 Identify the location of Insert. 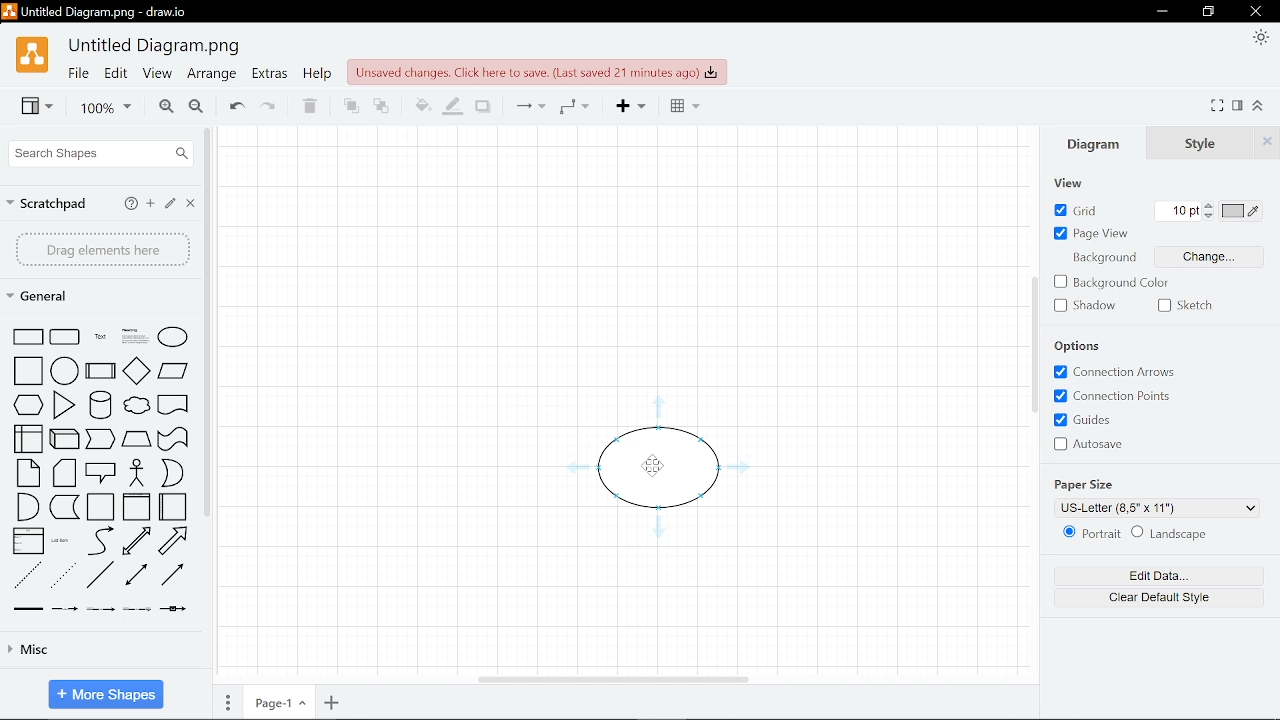
(628, 106).